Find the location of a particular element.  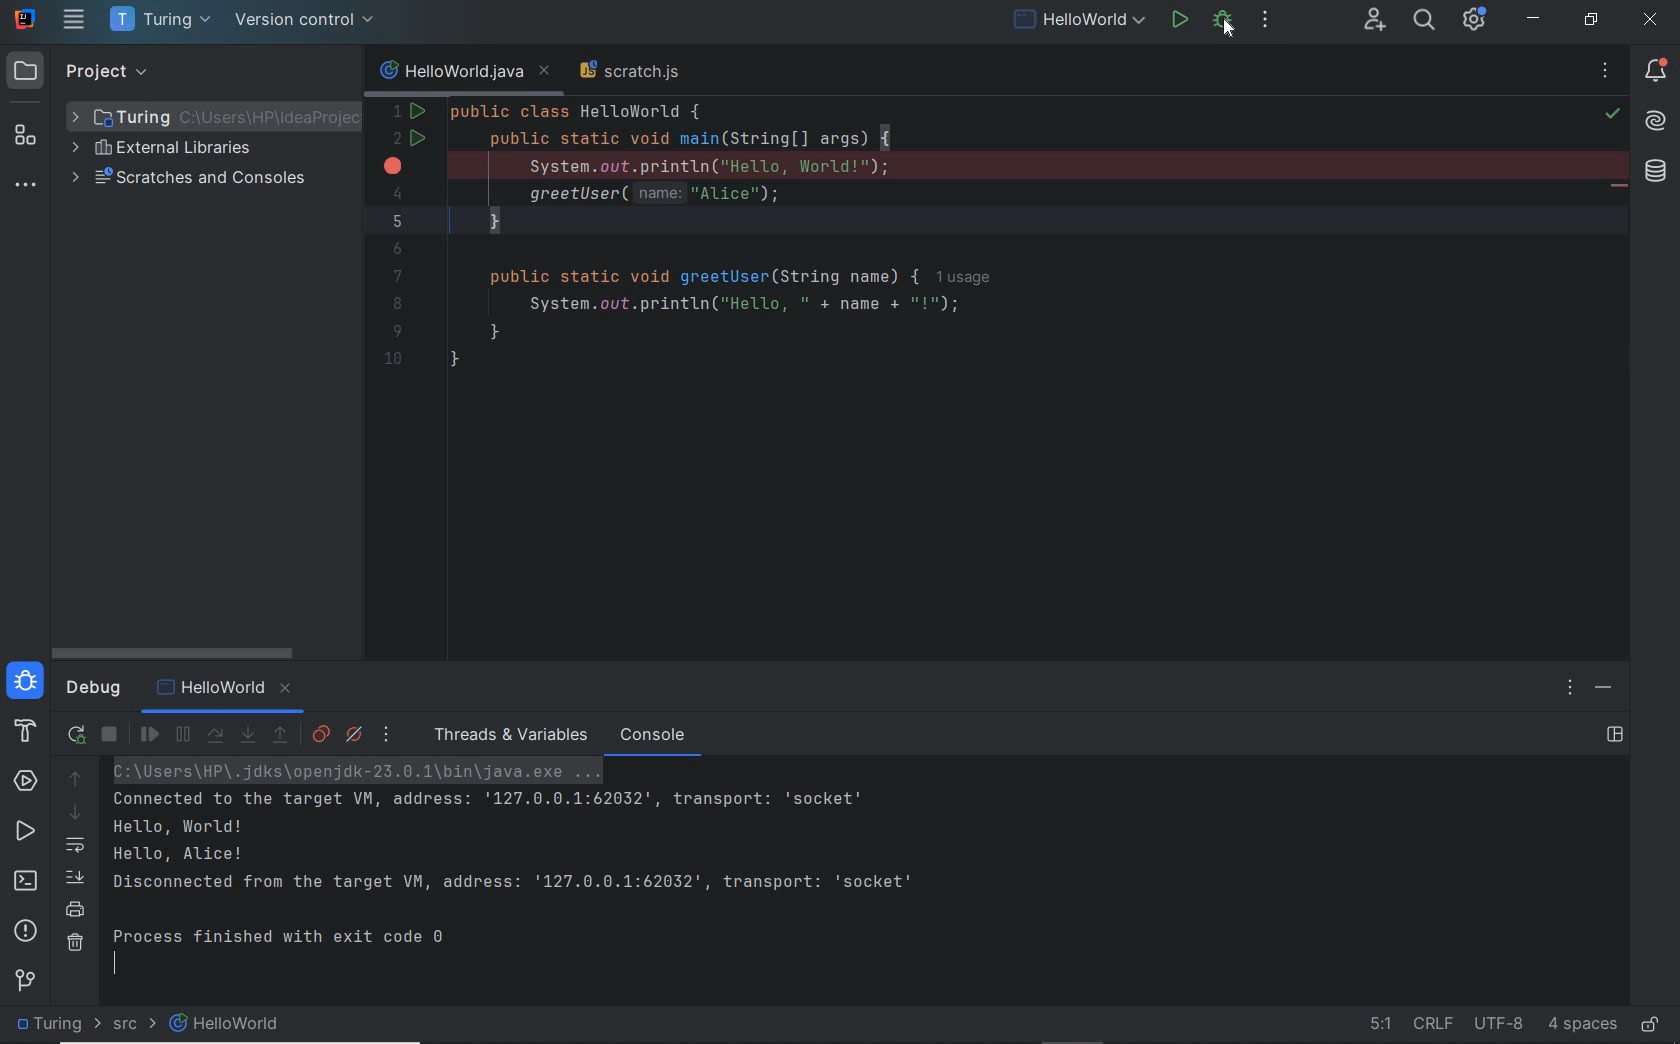

scratches and consoles is located at coordinates (216, 183).